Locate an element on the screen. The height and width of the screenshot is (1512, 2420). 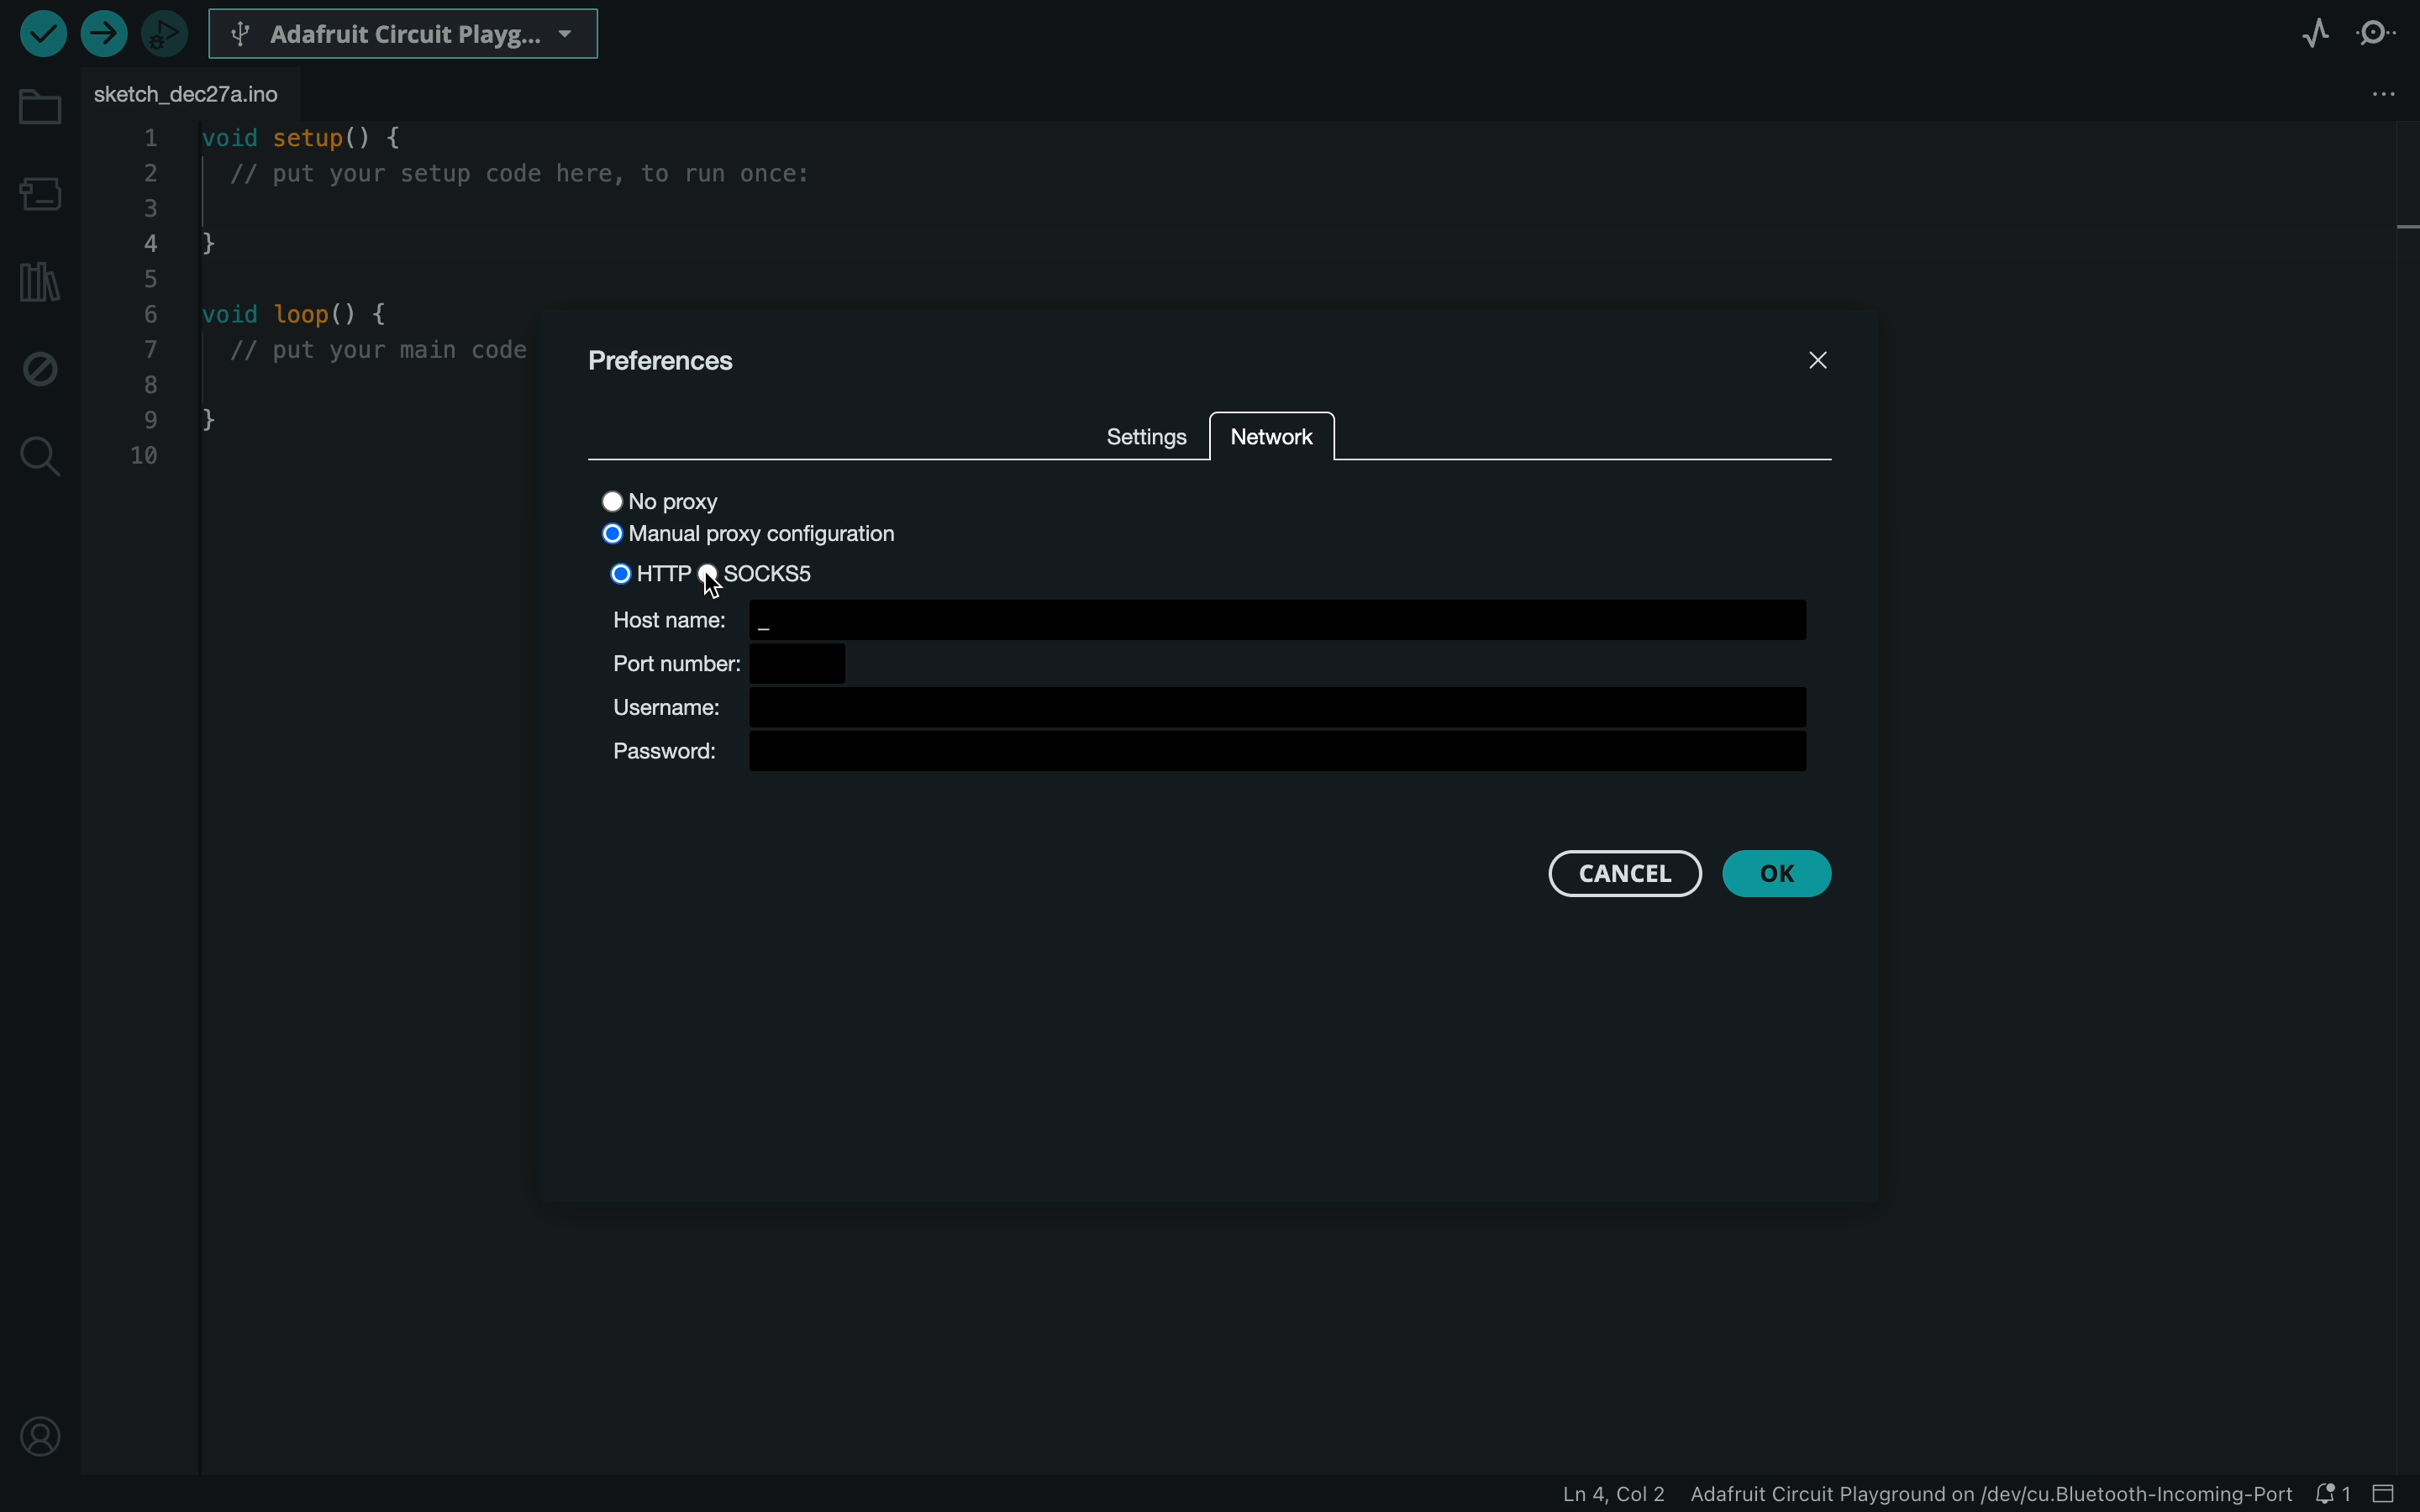
ok is located at coordinates (1794, 876).